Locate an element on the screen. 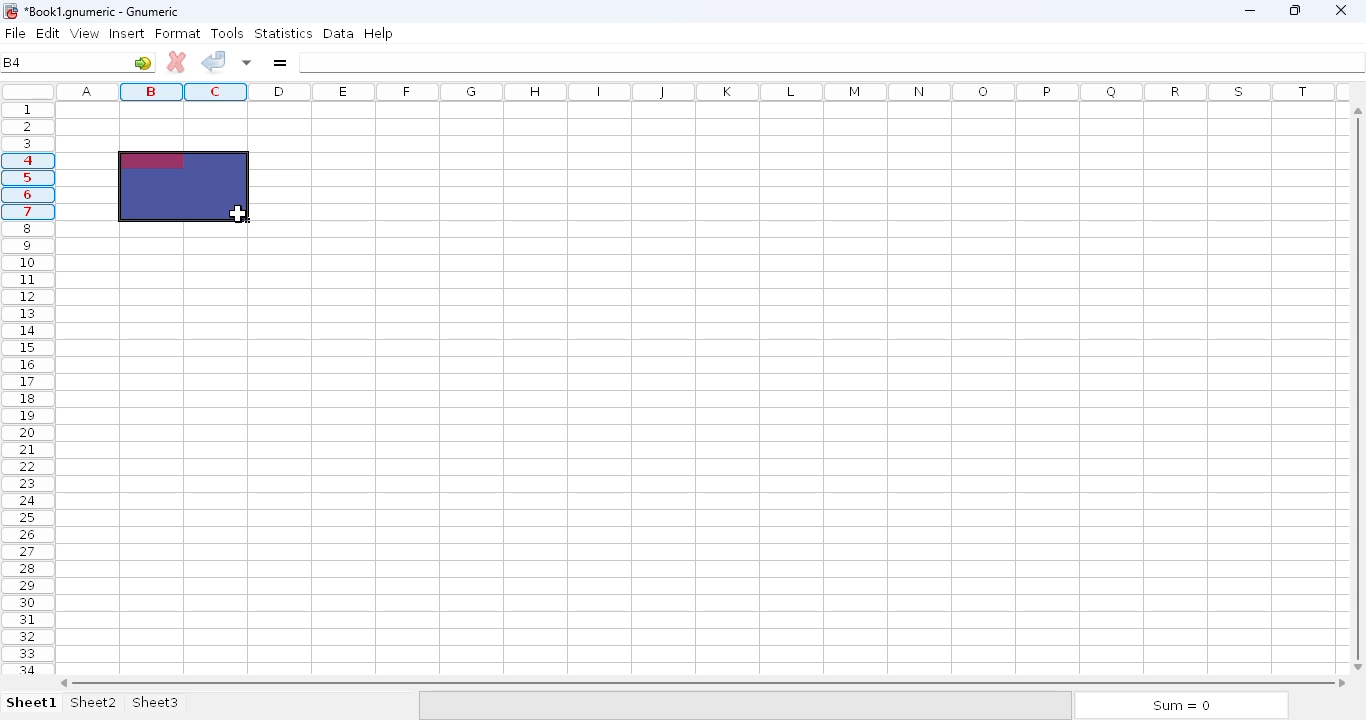  selected cell range is located at coordinates (181, 187).